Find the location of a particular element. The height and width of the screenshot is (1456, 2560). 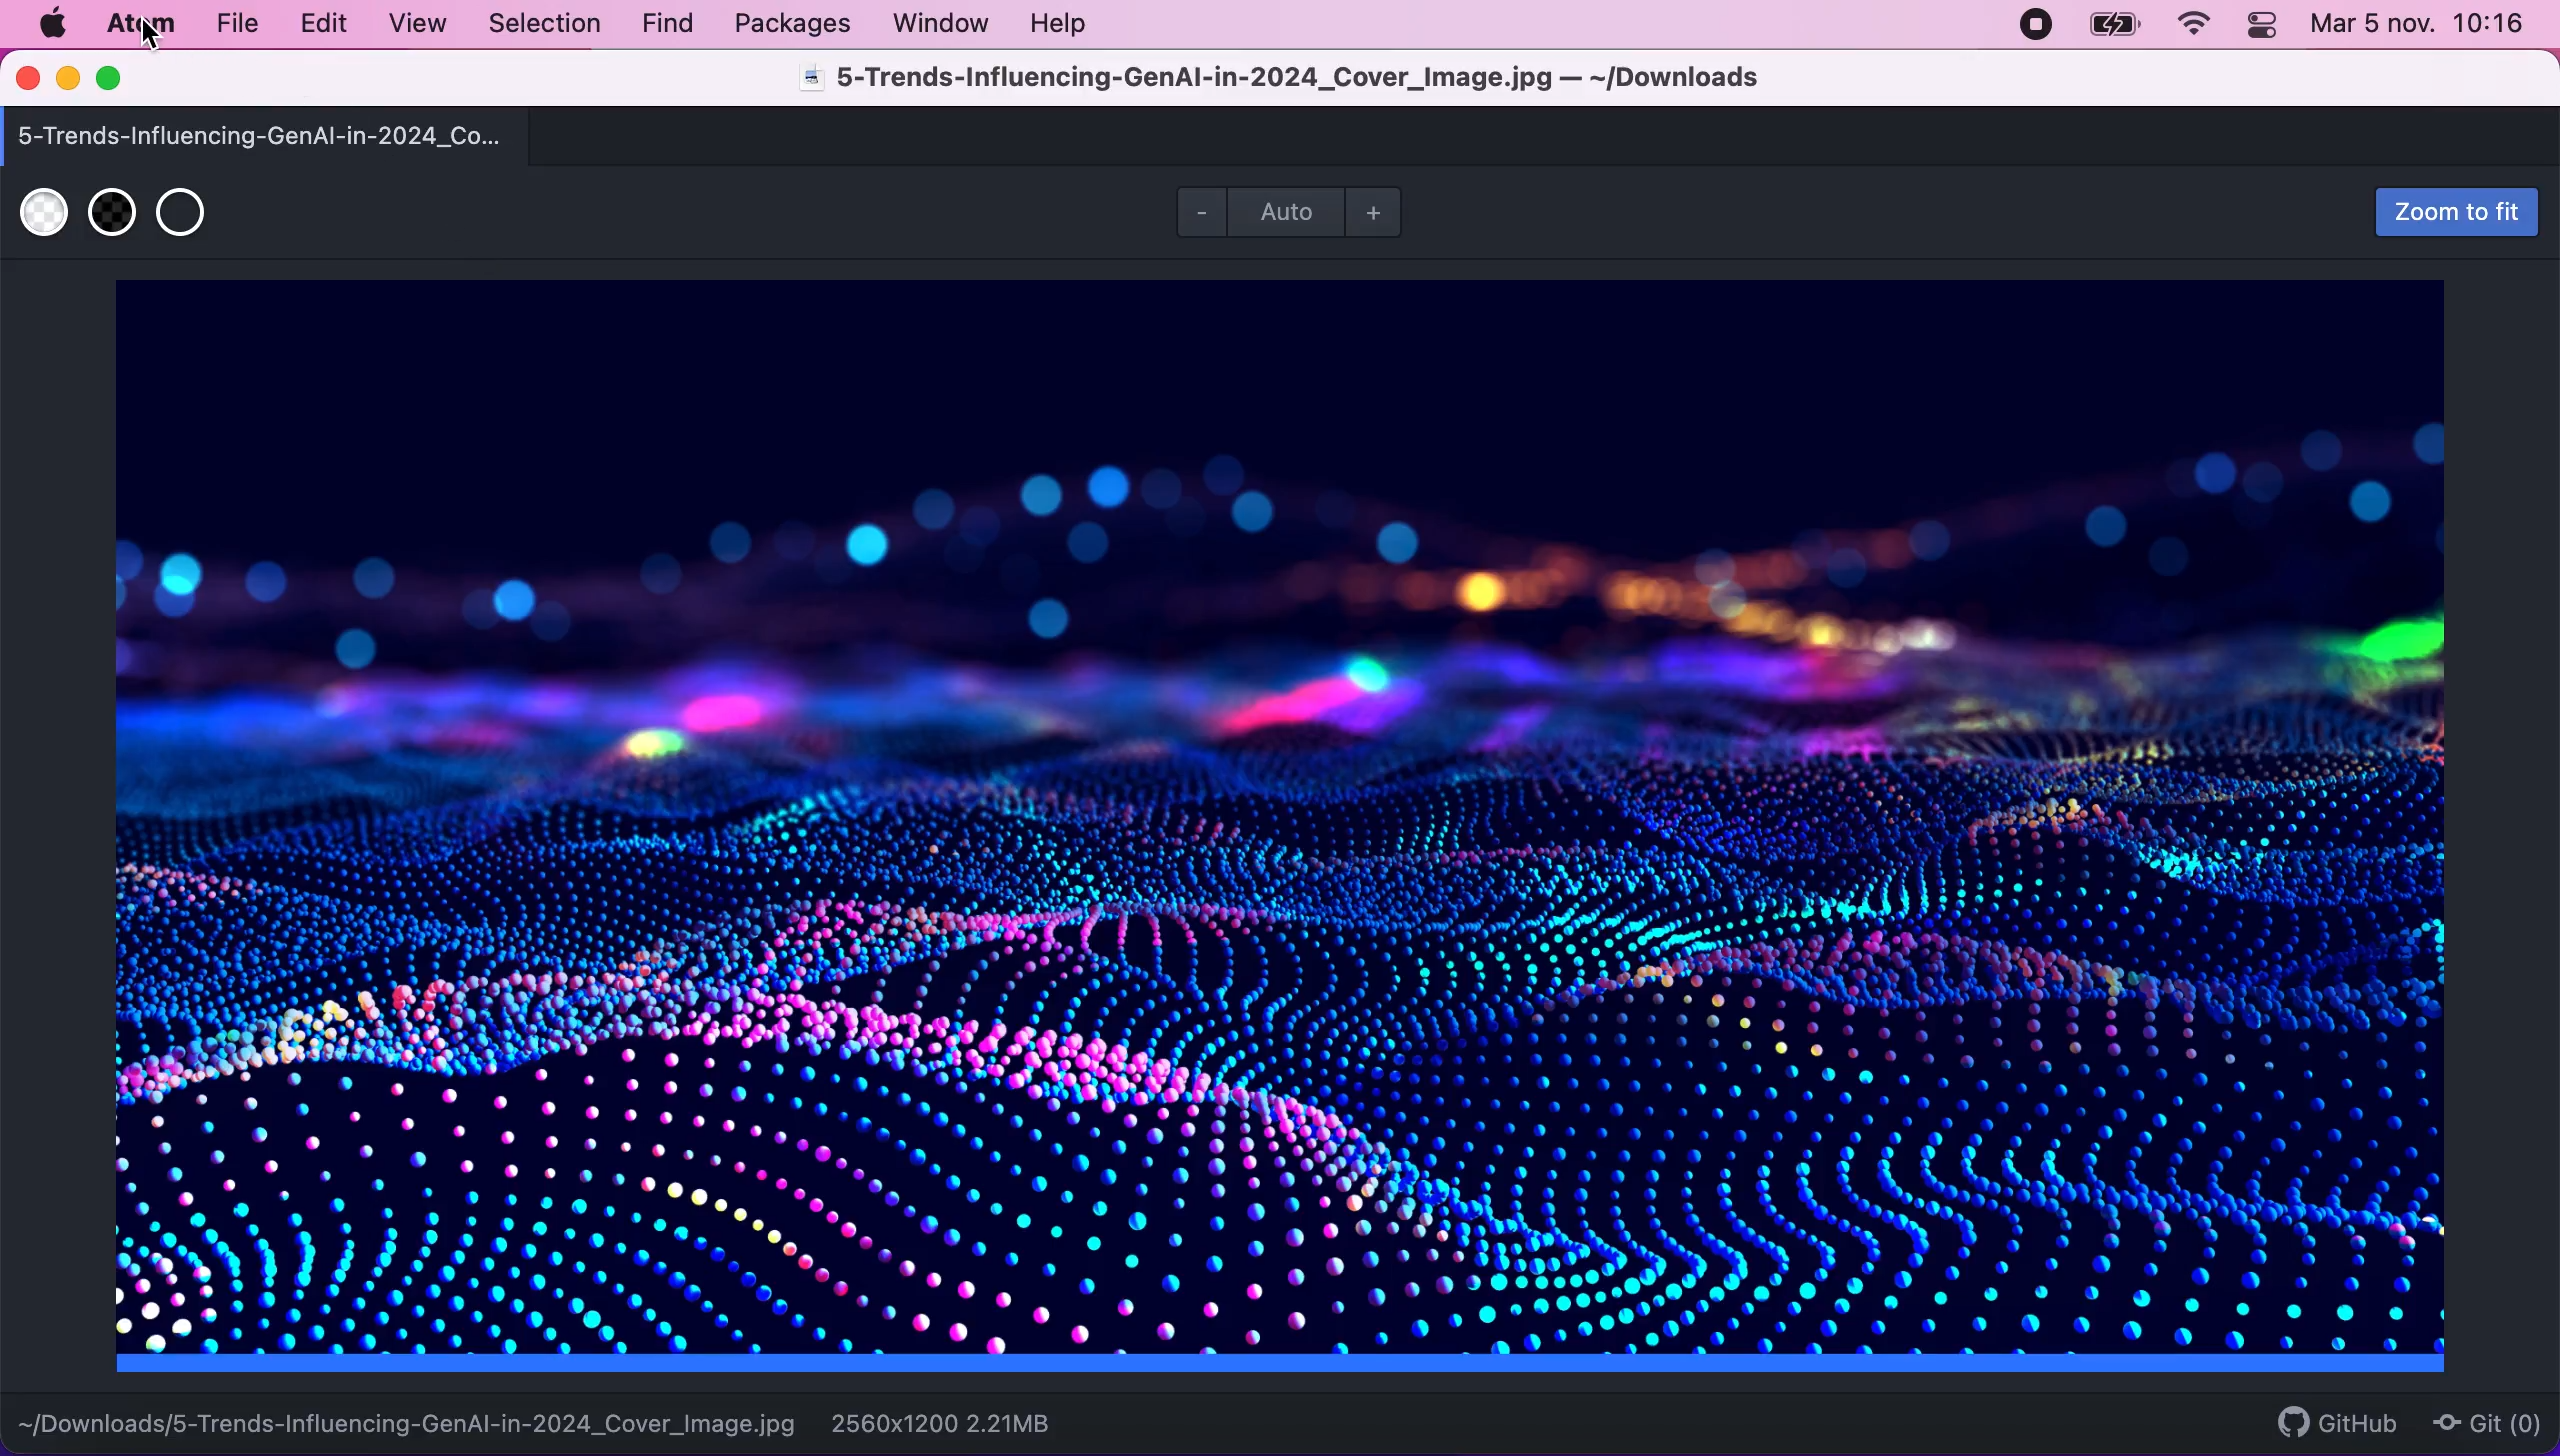

selection is located at coordinates (547, 25).